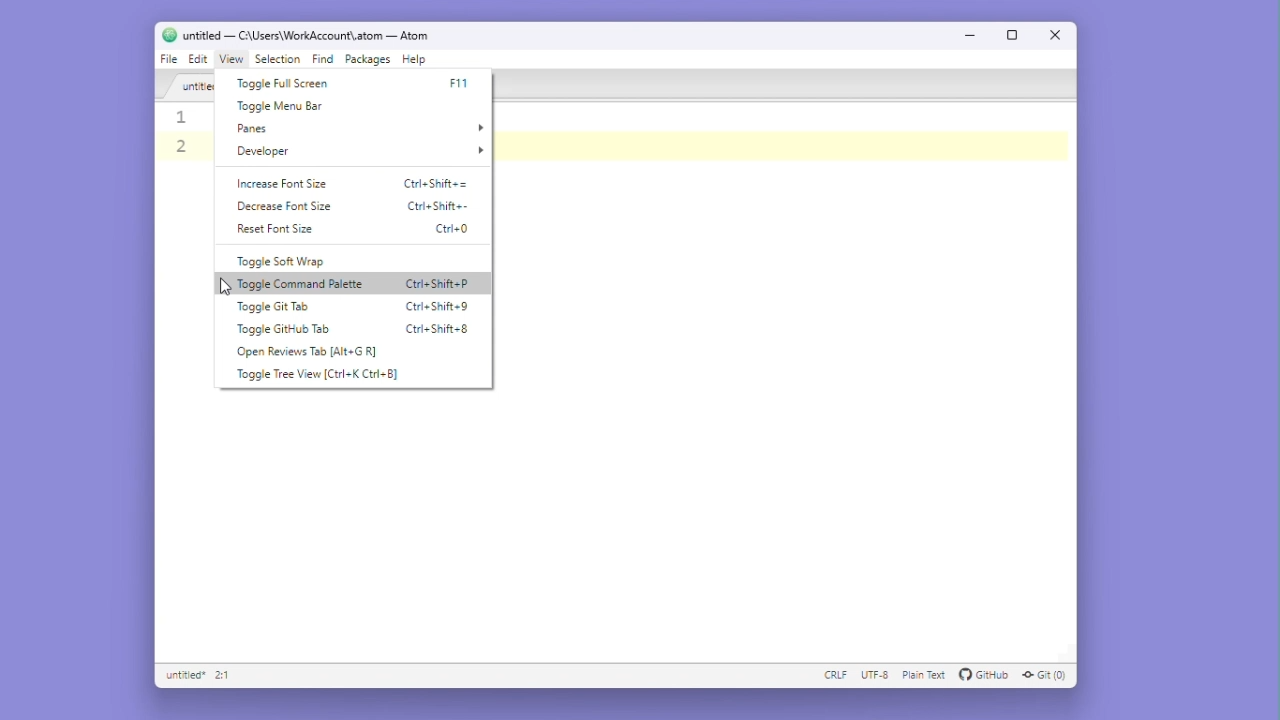 The height and width of the screenshot is (720, 1280). Describe the element at coordinates (282, 207) in the screenshot. I see `Decrease font size` at that location.